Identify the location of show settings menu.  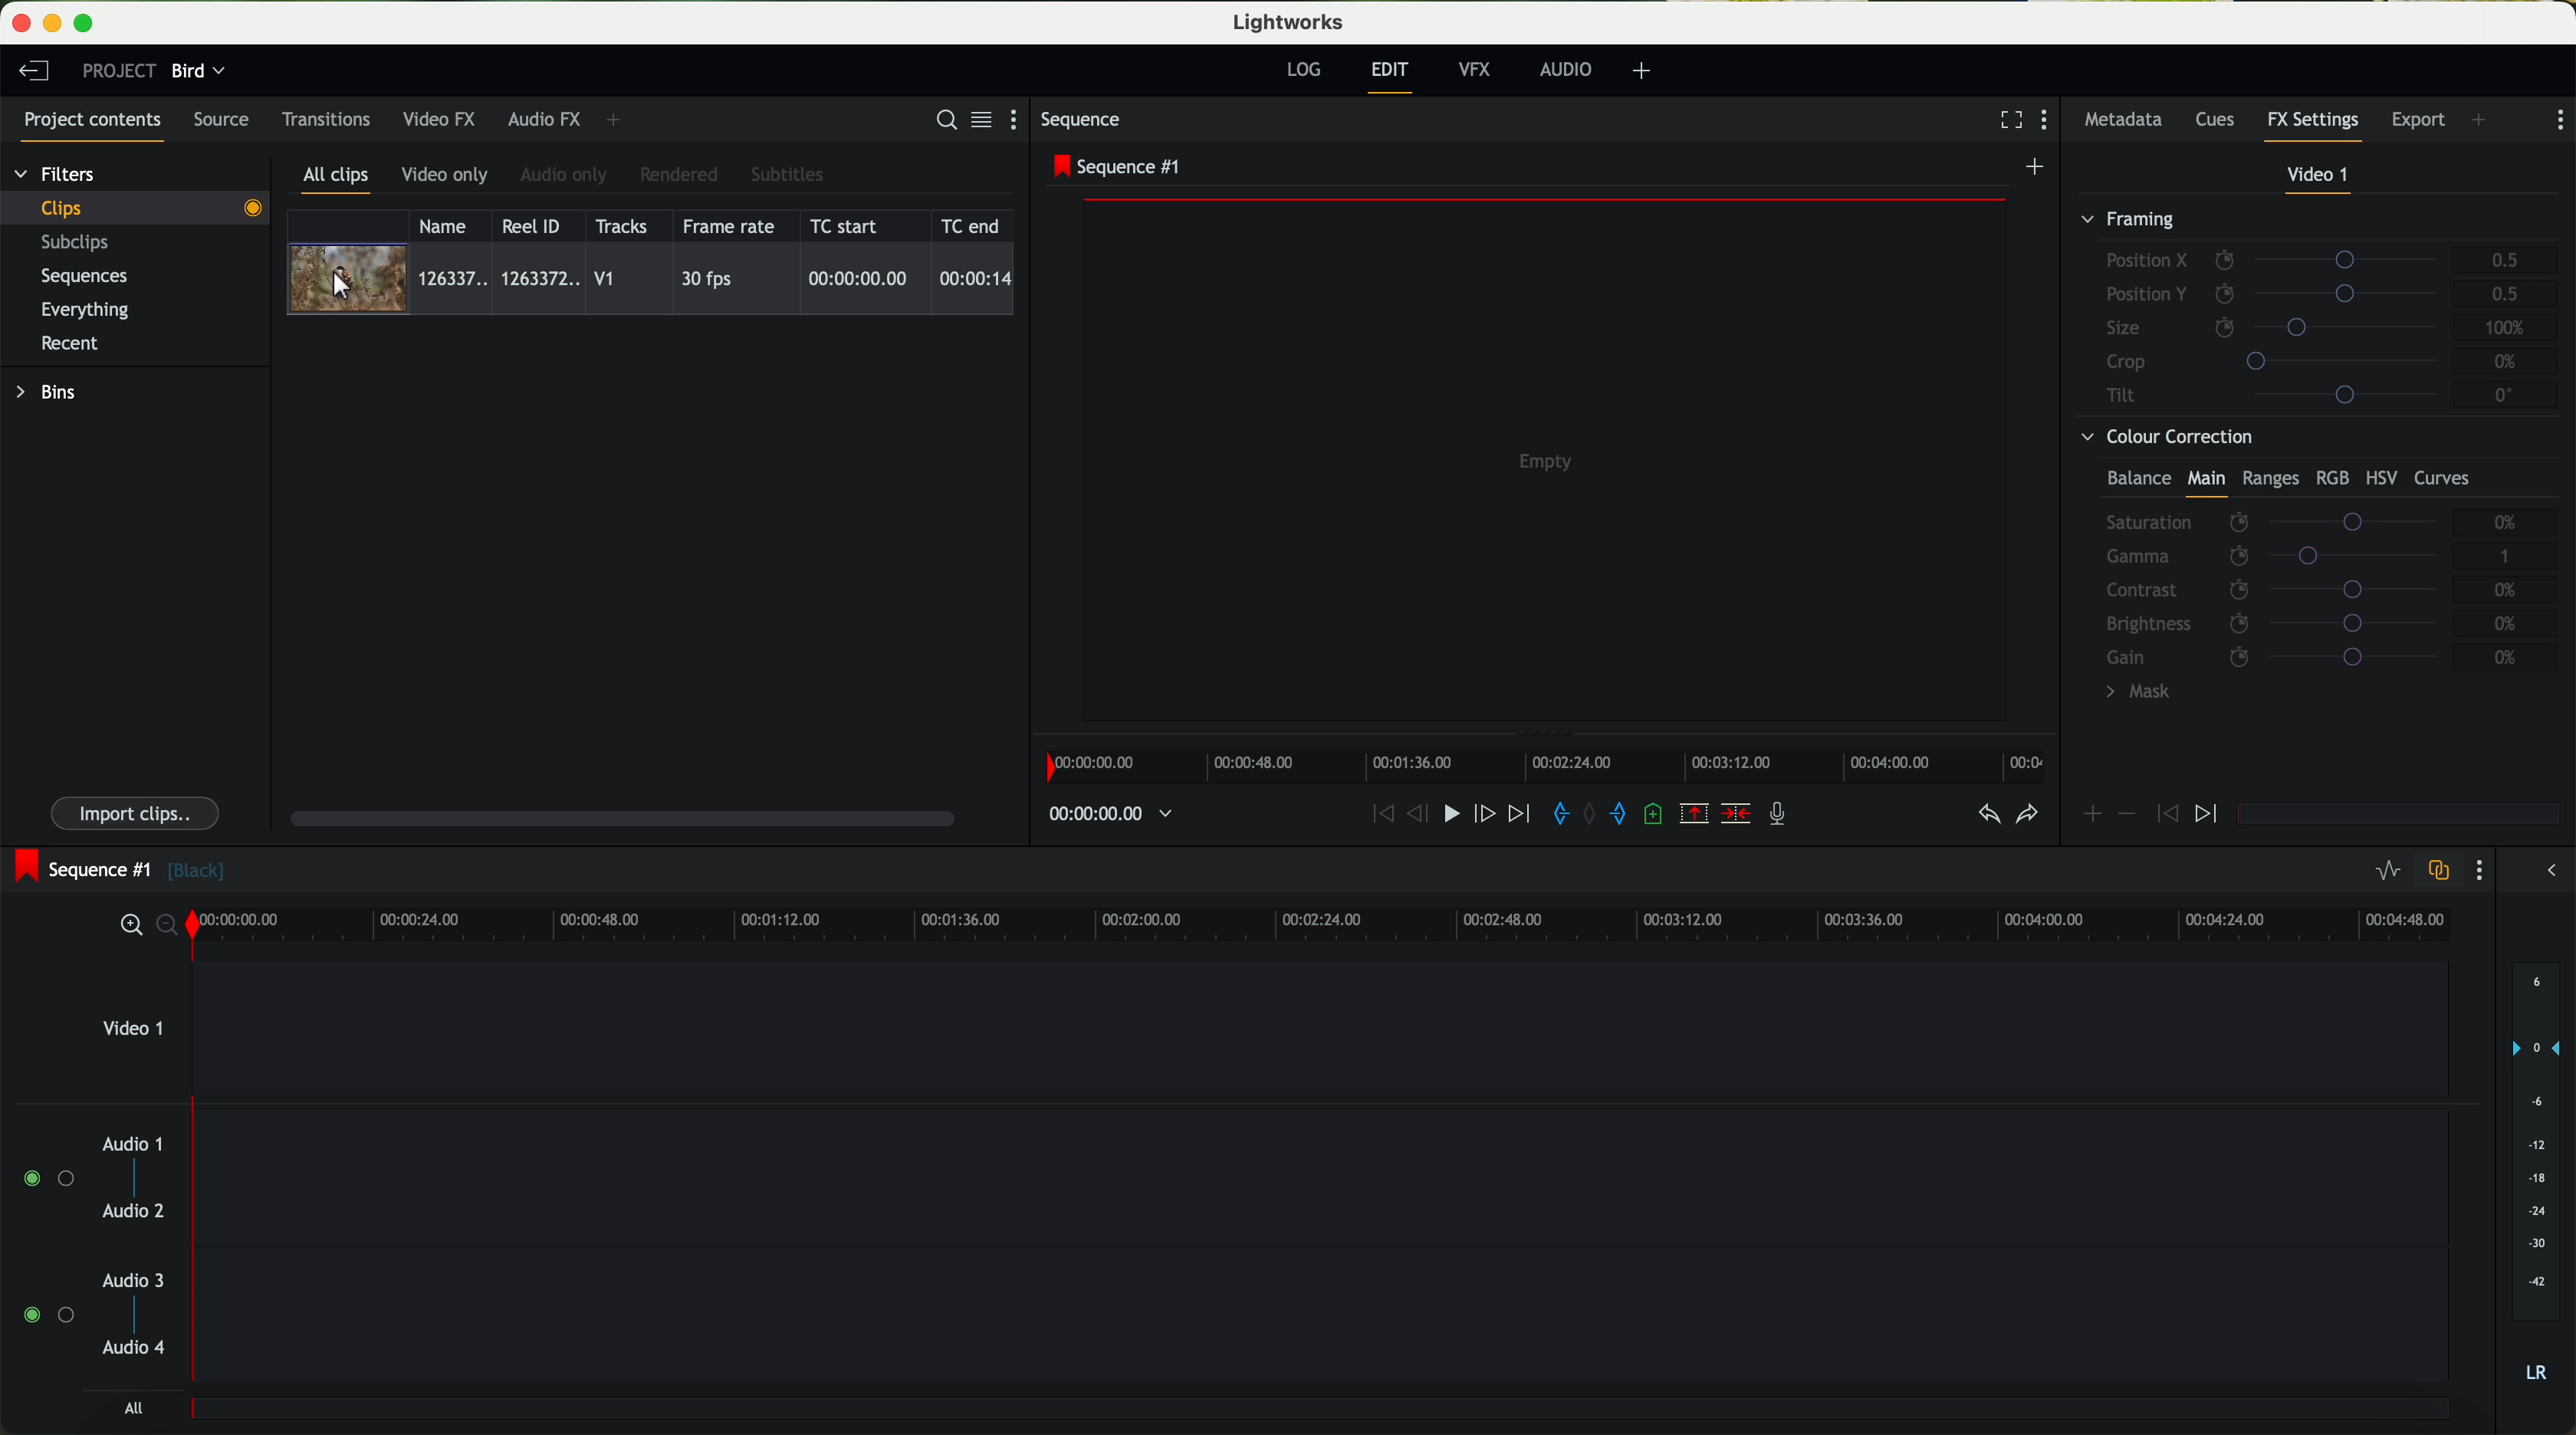
(2477, 870).